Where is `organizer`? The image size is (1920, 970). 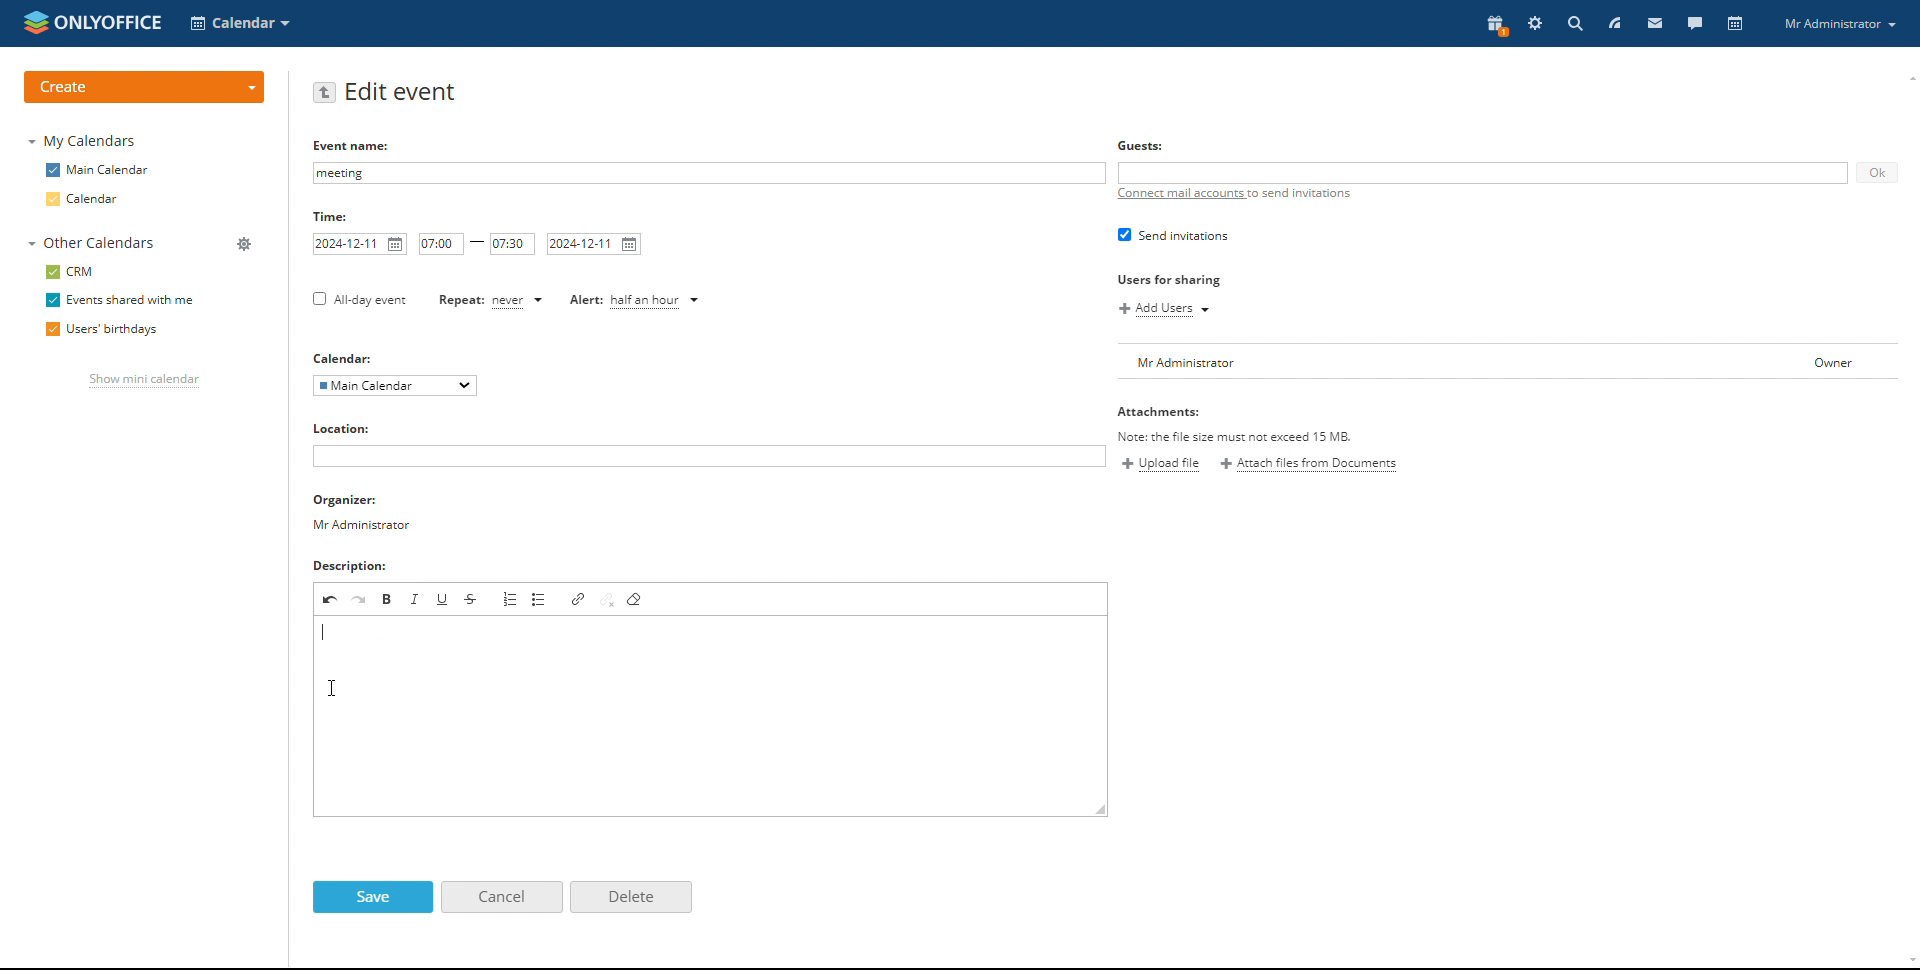 organizer is located at coordinates (366, 514).